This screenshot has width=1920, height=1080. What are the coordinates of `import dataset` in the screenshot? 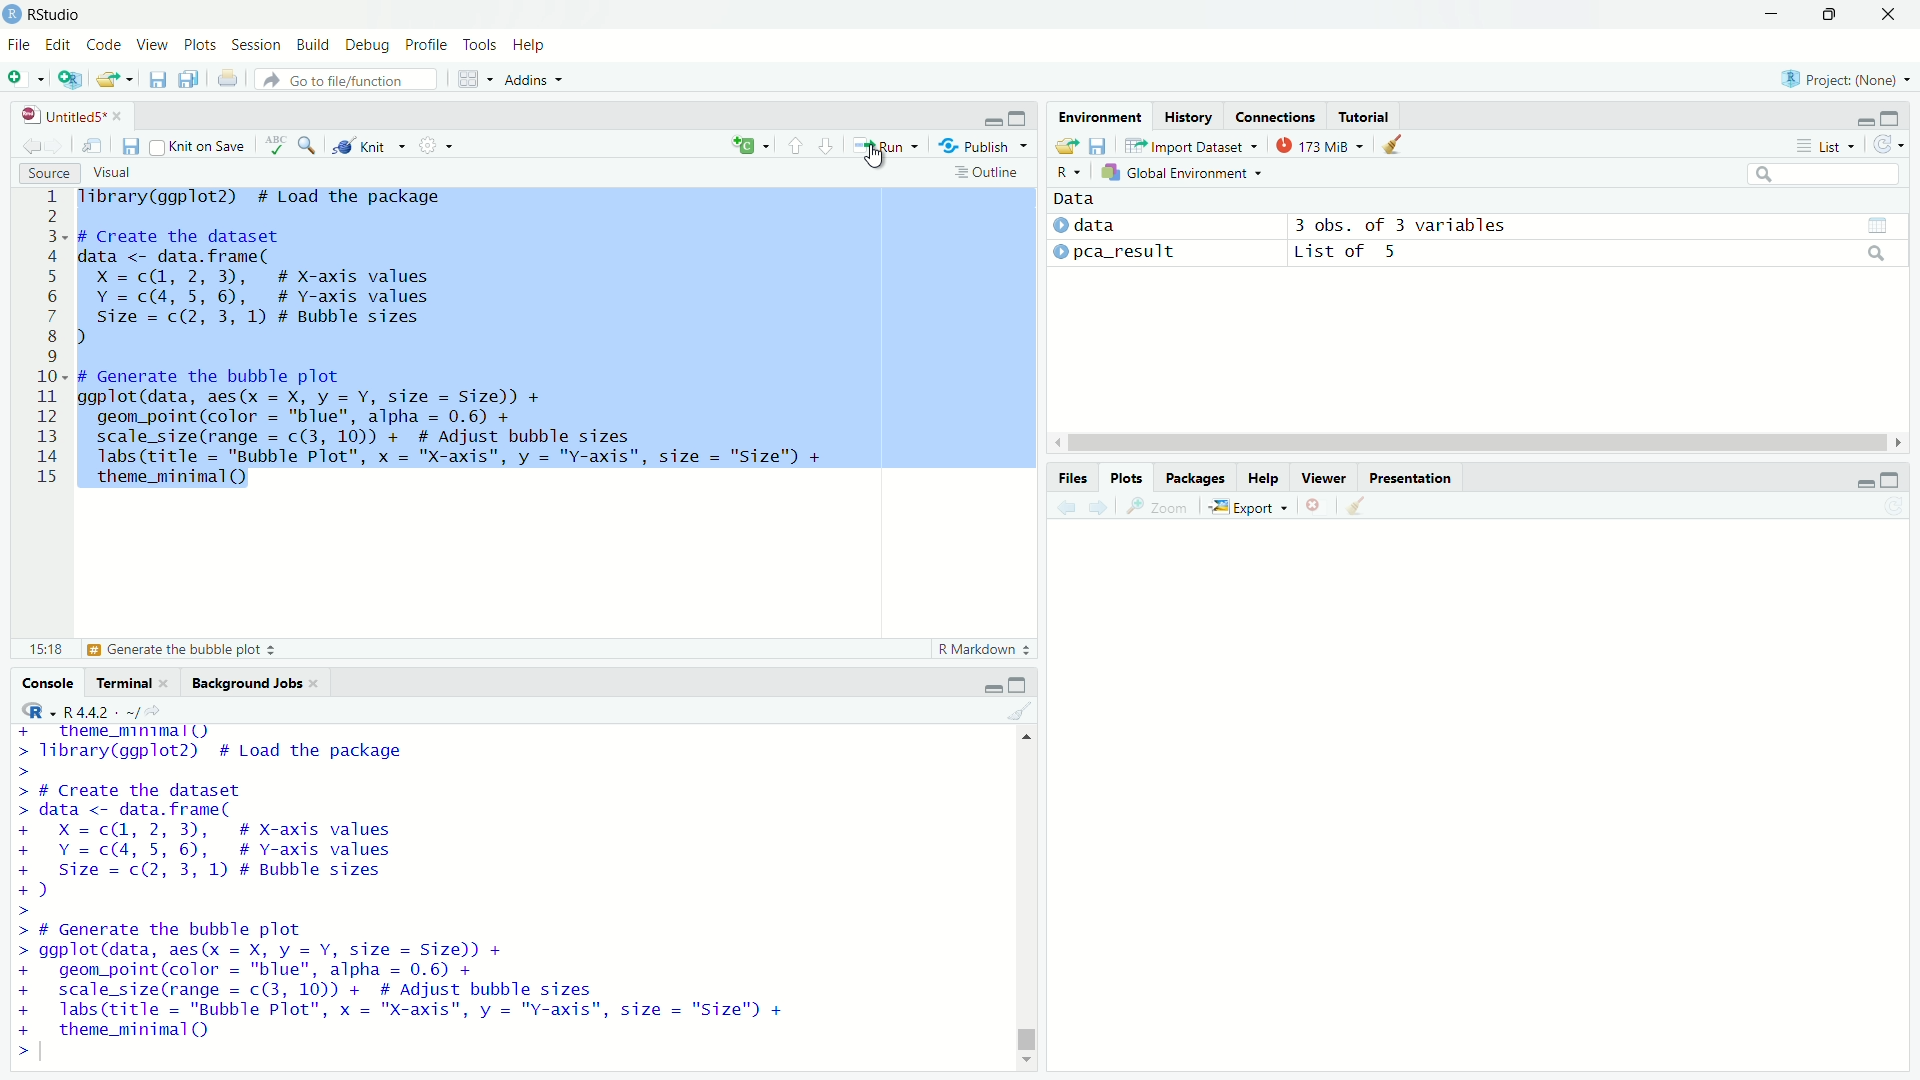 It's located at (1190, 146).